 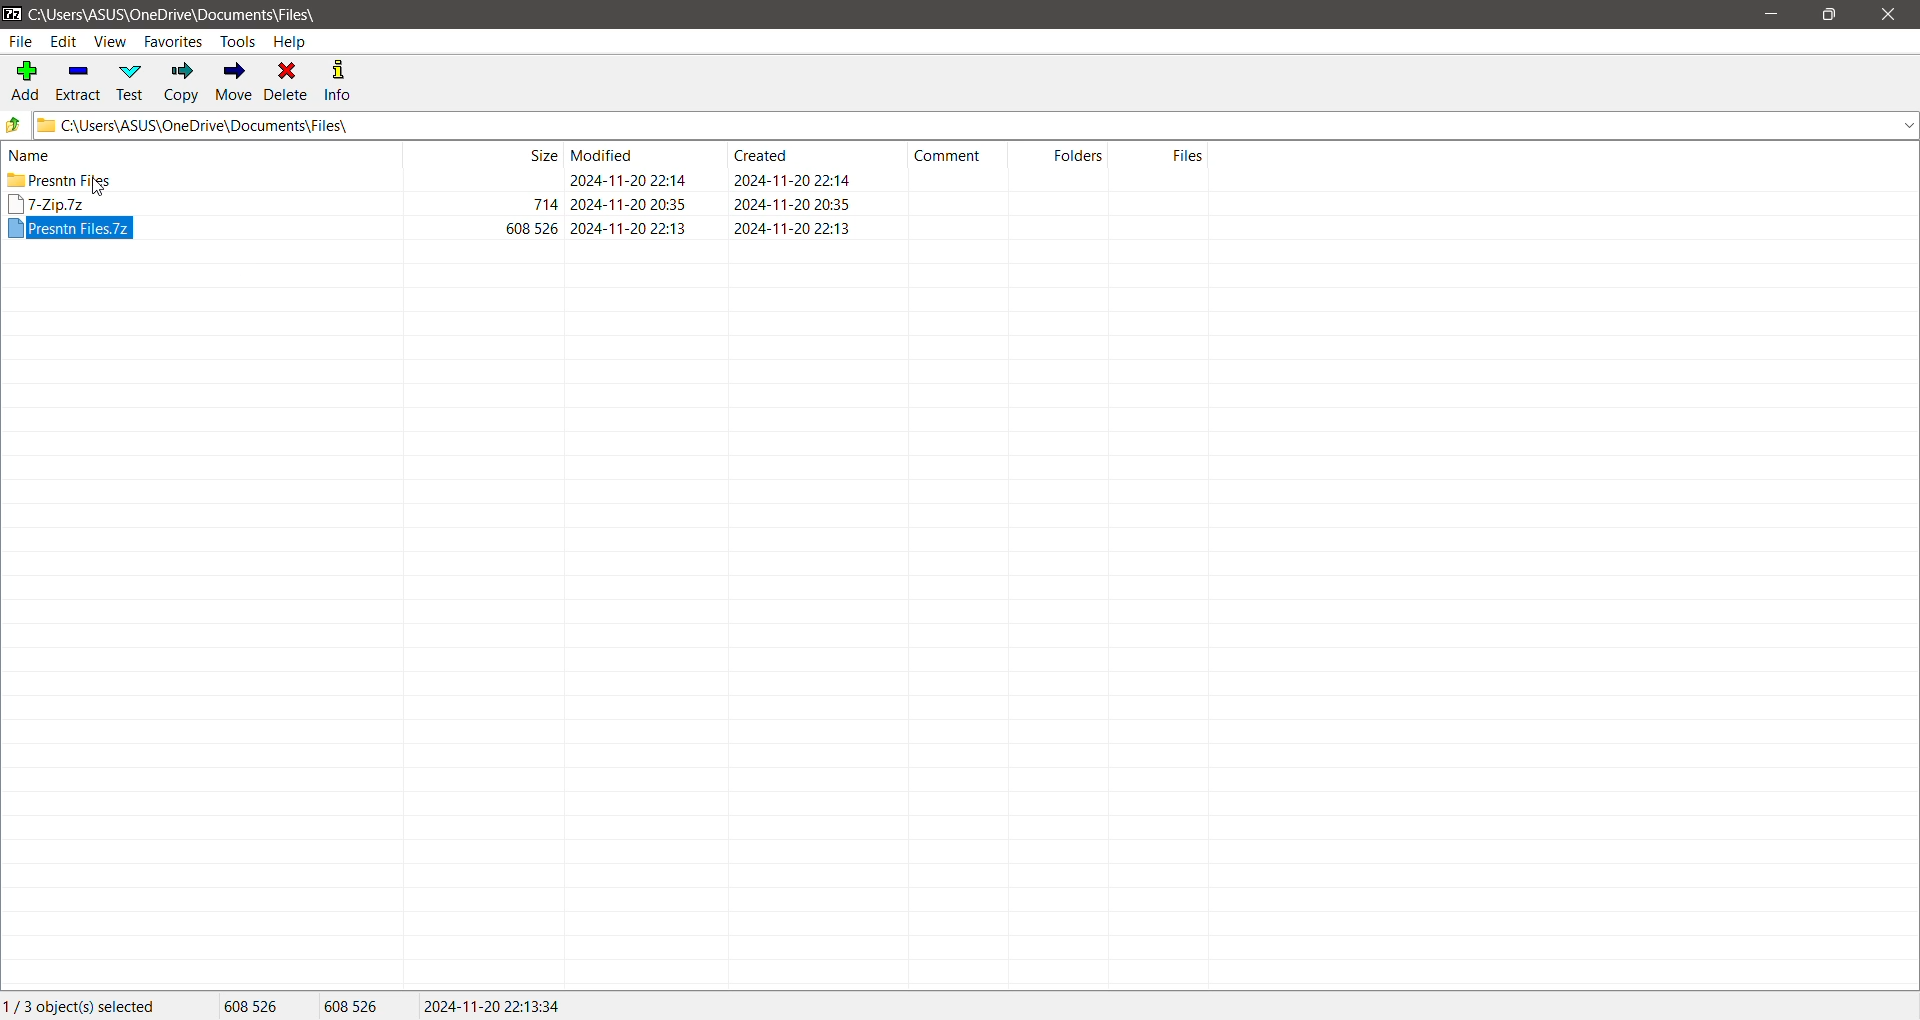 What do you see at coordinates (235, 82) in the screenshot?
I see `Move` at bounding box center [235, 82].